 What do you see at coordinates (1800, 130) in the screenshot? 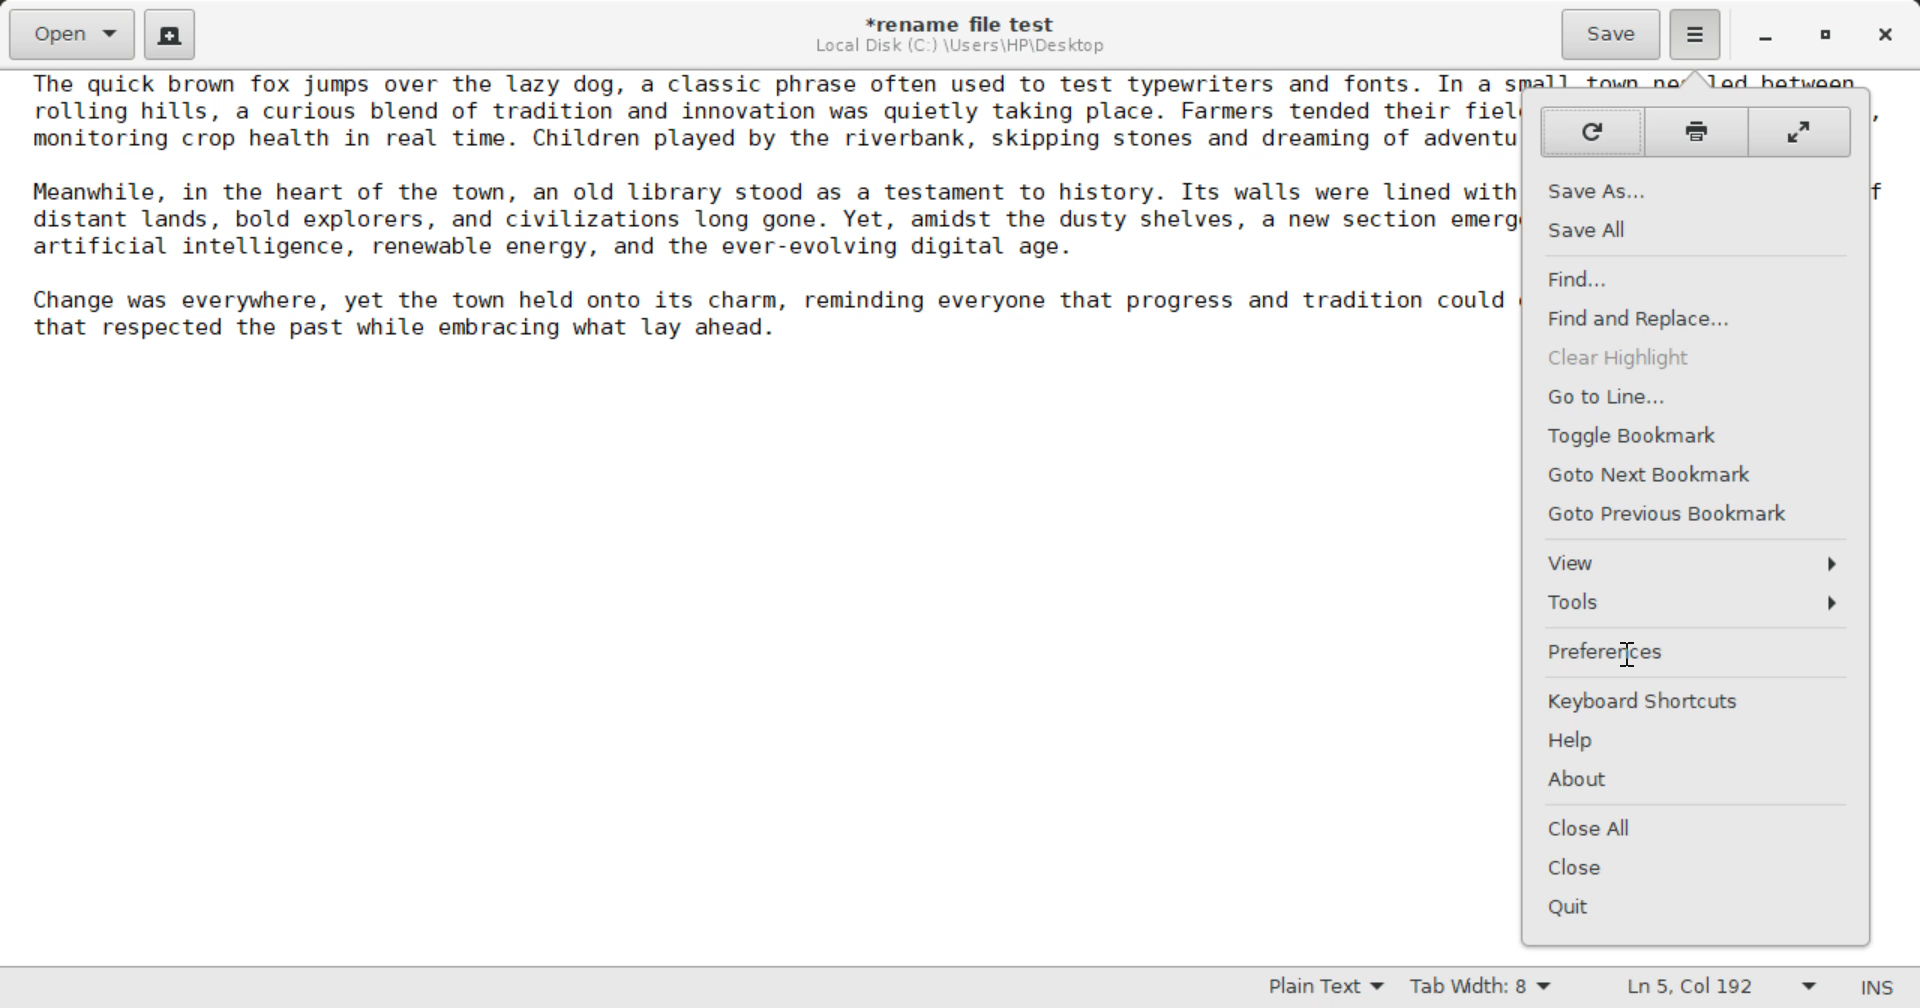
I see `Full Screen Mode` at bounding box center [1800, 130].